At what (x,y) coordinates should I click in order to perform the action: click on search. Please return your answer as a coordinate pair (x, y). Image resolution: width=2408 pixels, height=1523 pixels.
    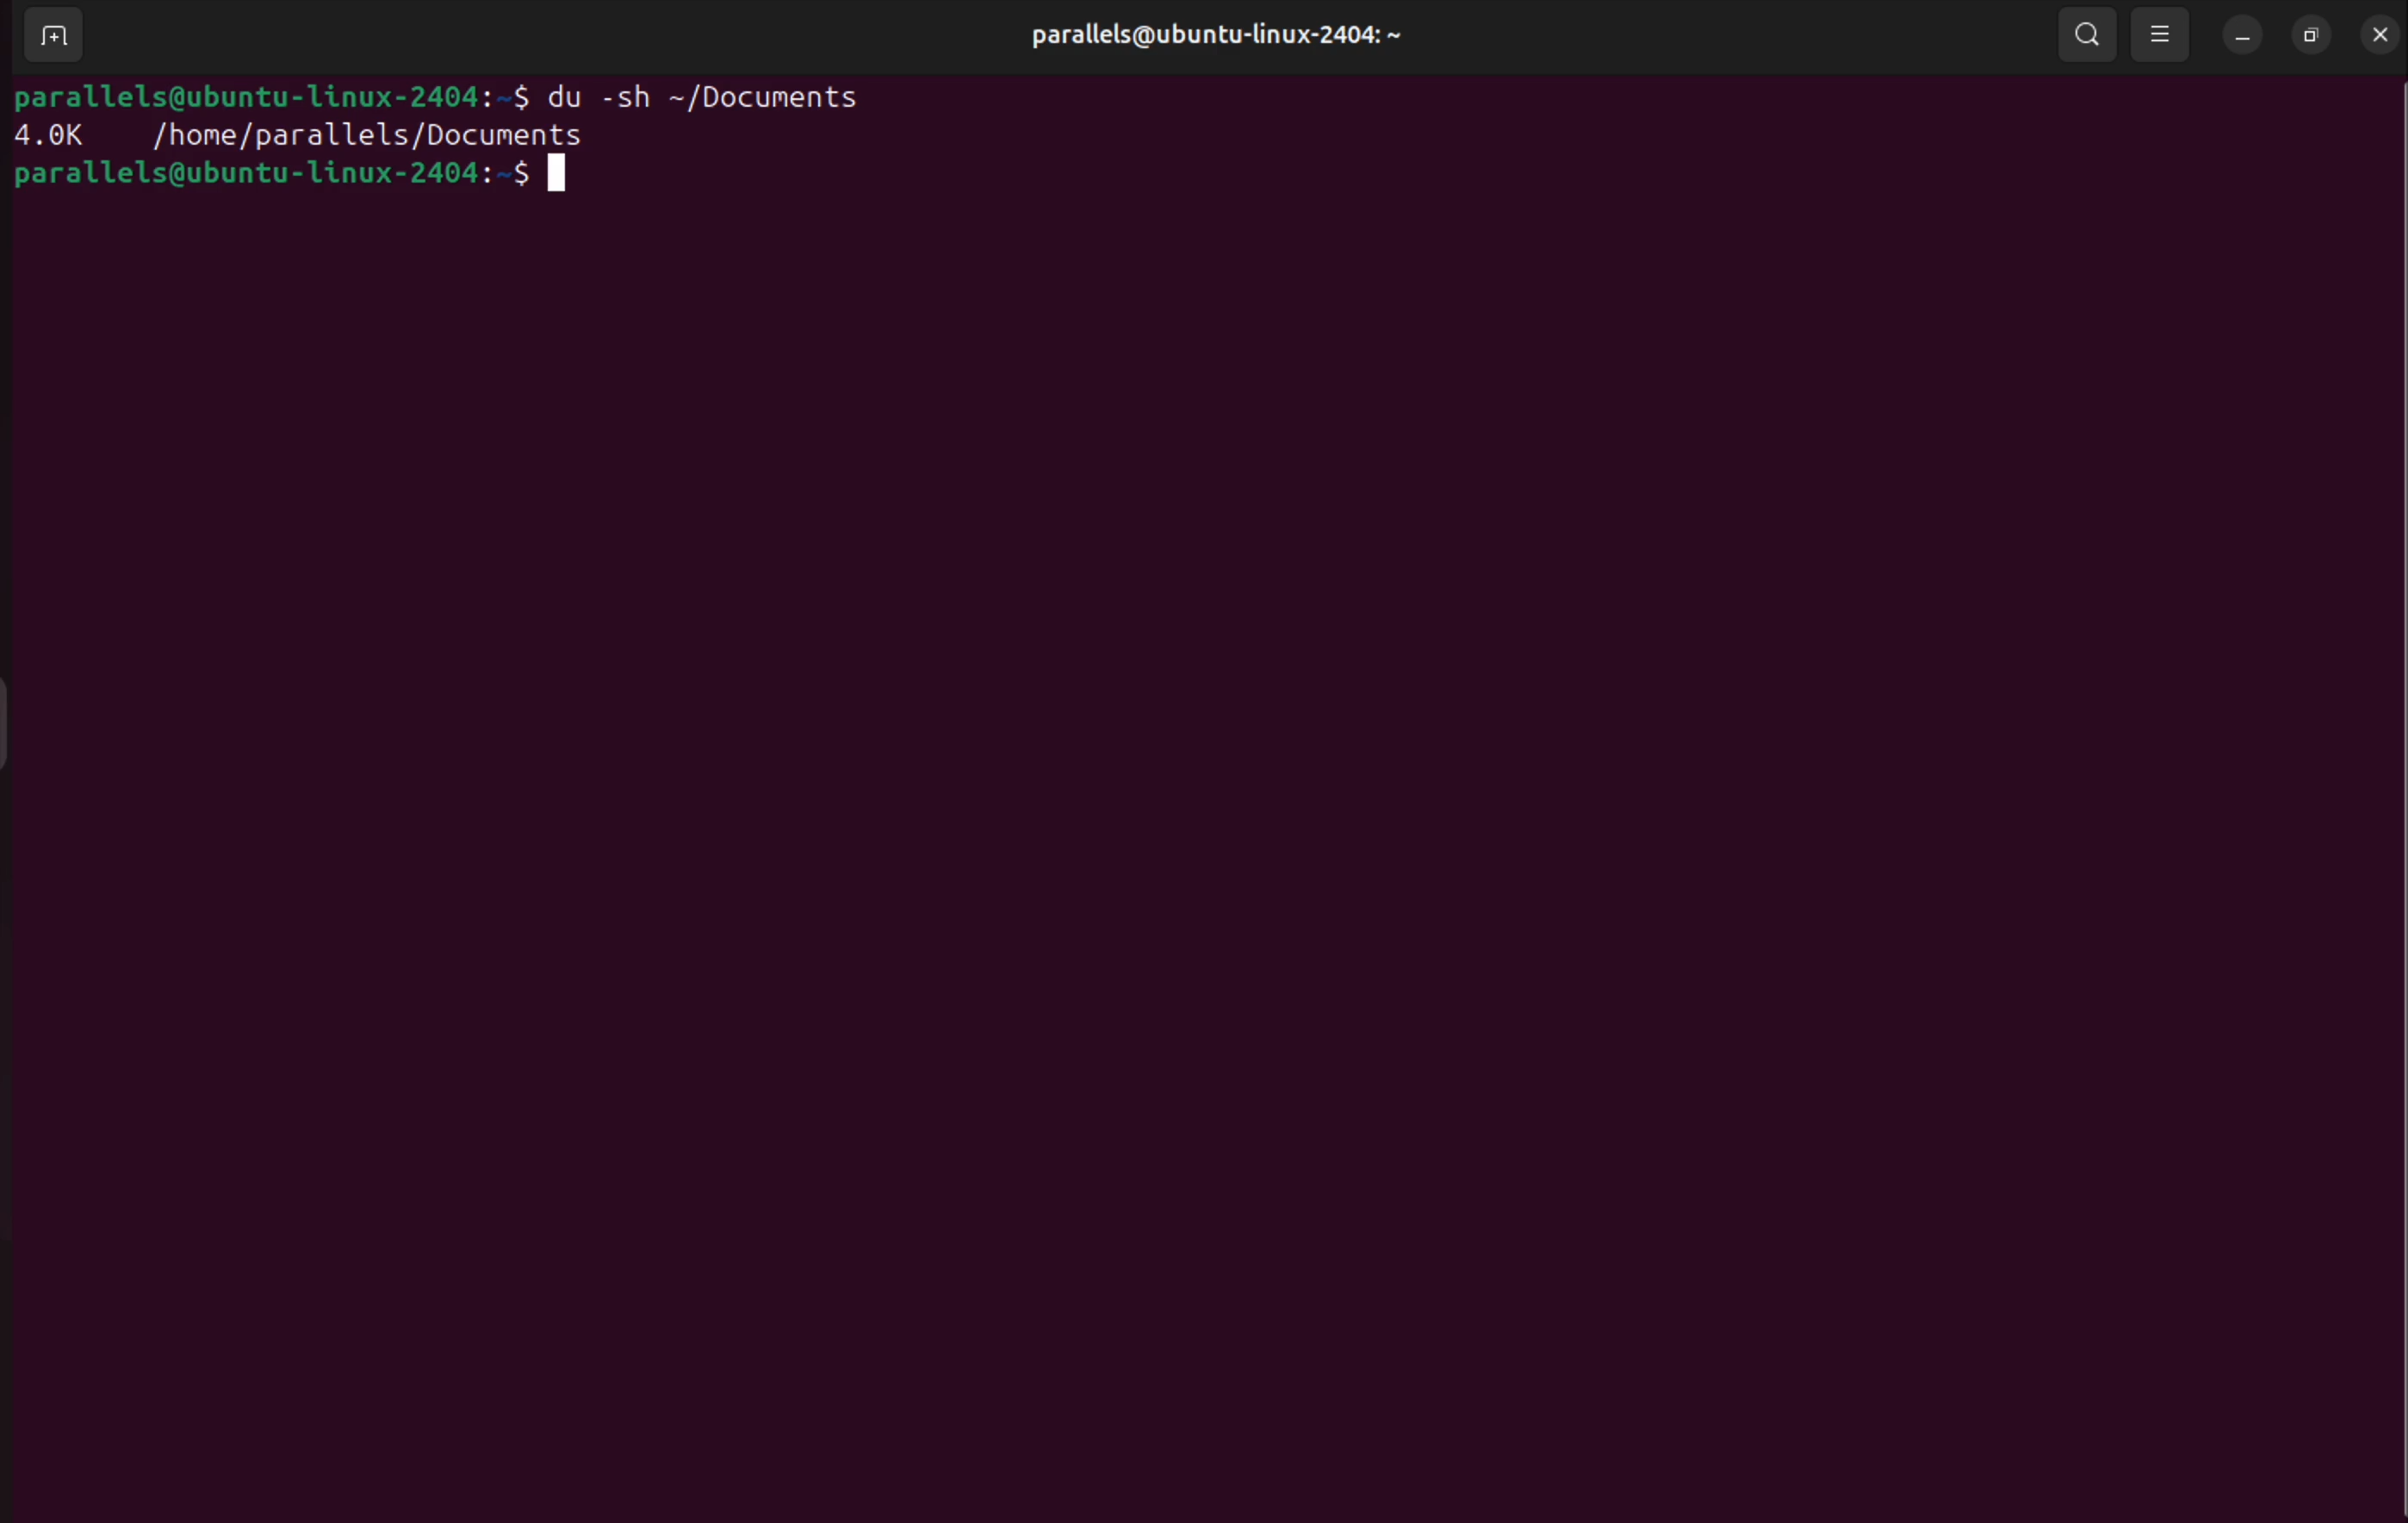
    Looking at the image, I should click on (2089, 37).